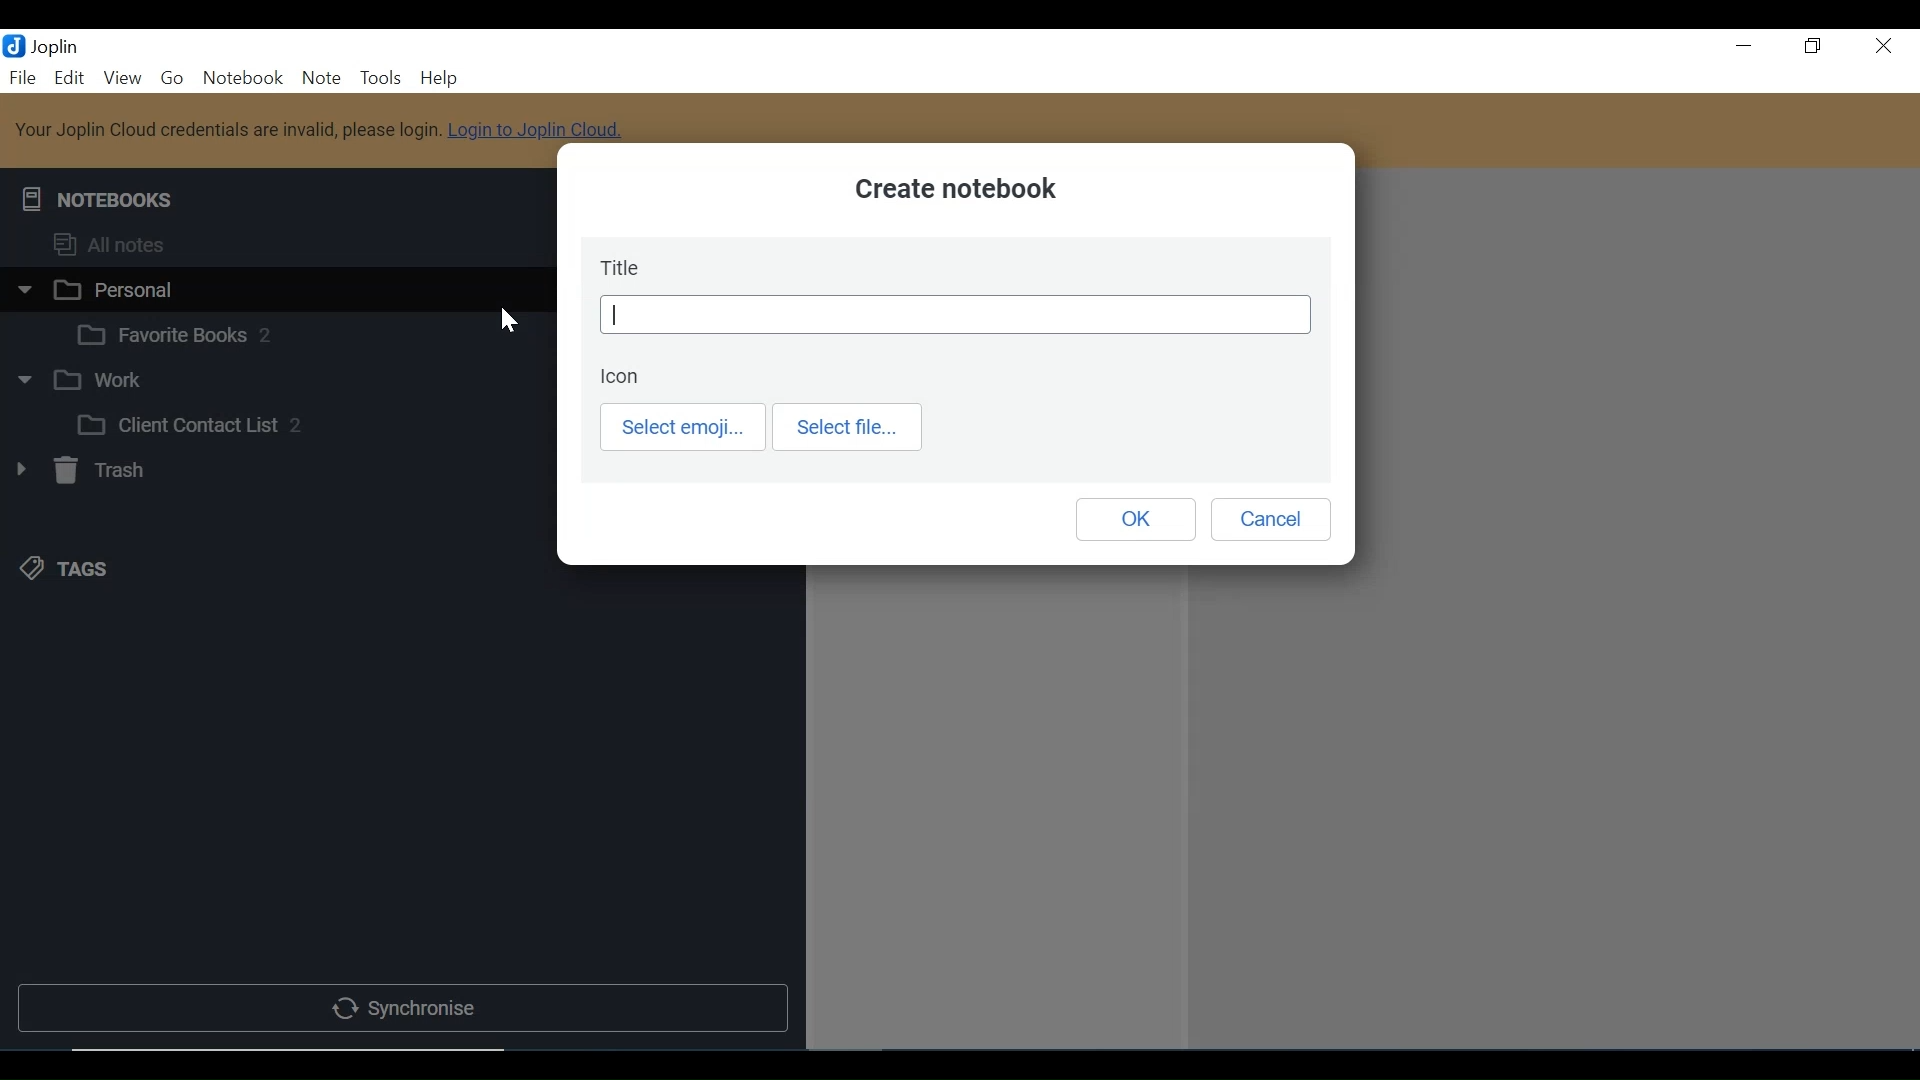  I want to click on Select file, so click(849, 427).